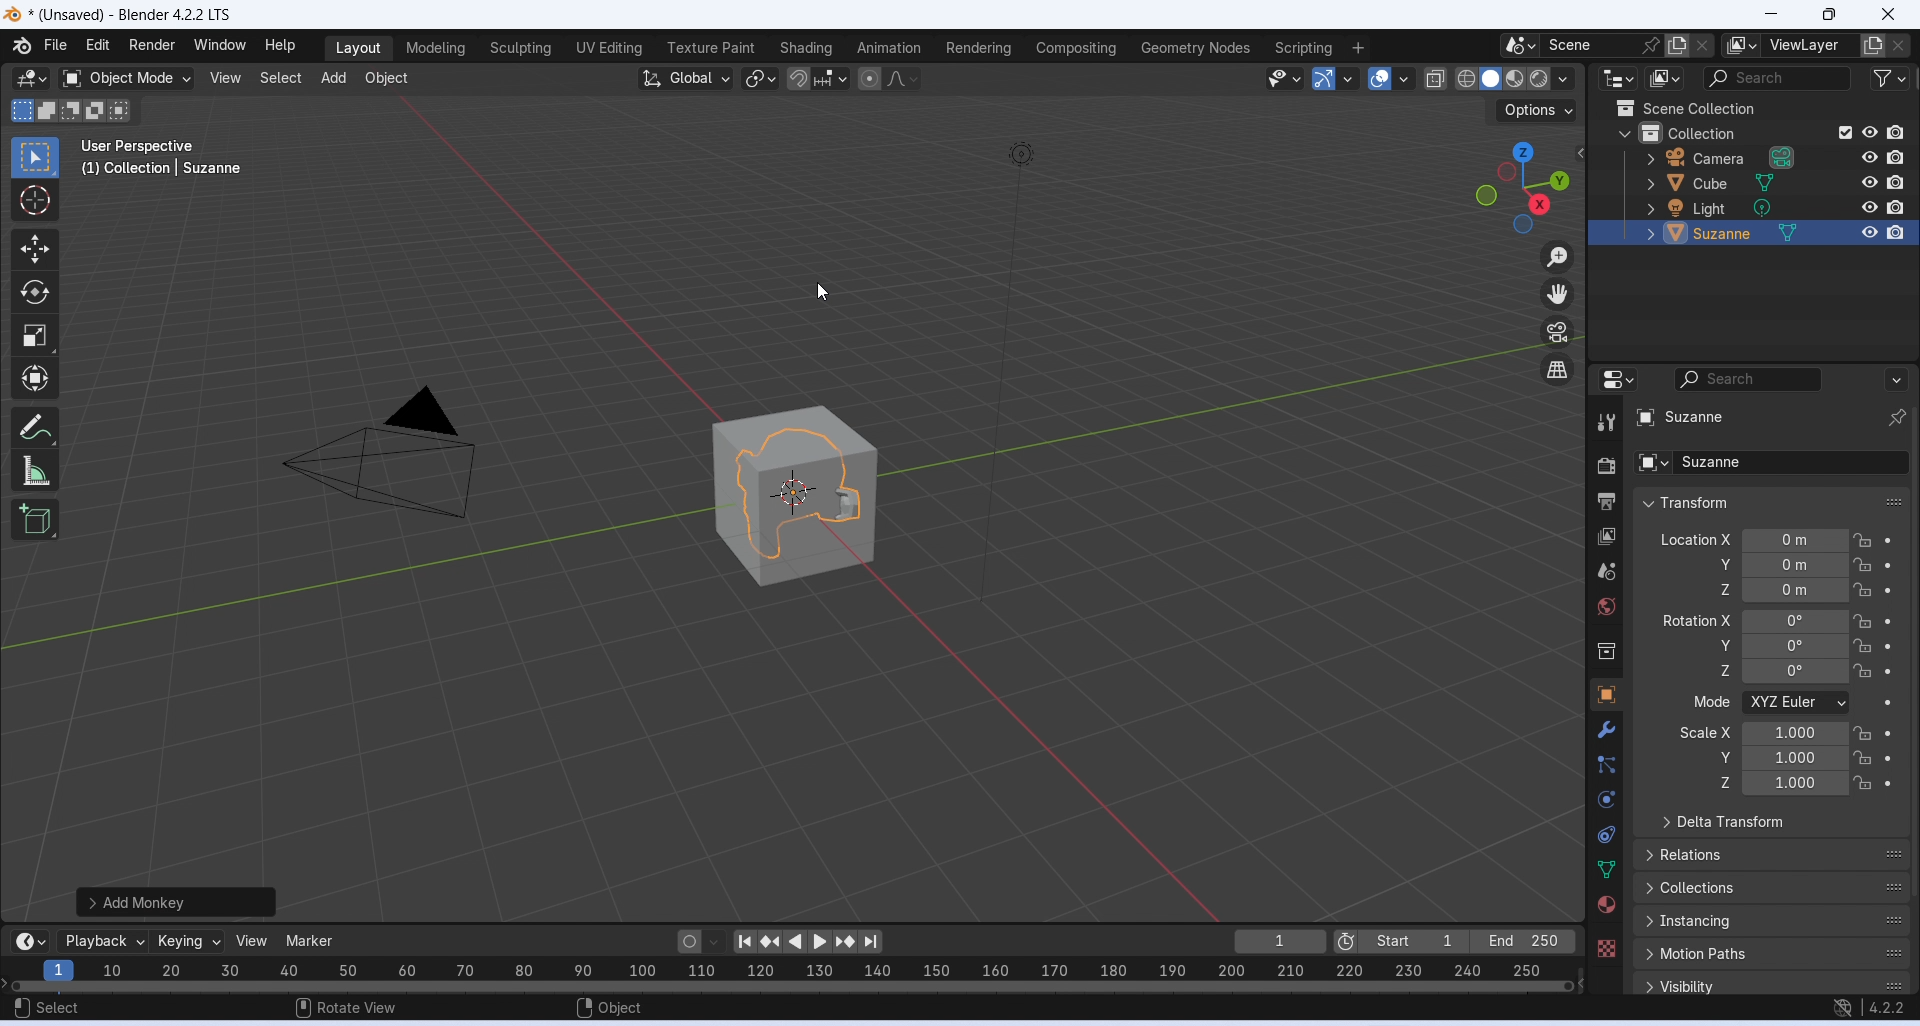 This screenshot has width=1920, height=1026. Describe the element at coordinates (280, 45) in the screenshot. I see `Help` at that location.